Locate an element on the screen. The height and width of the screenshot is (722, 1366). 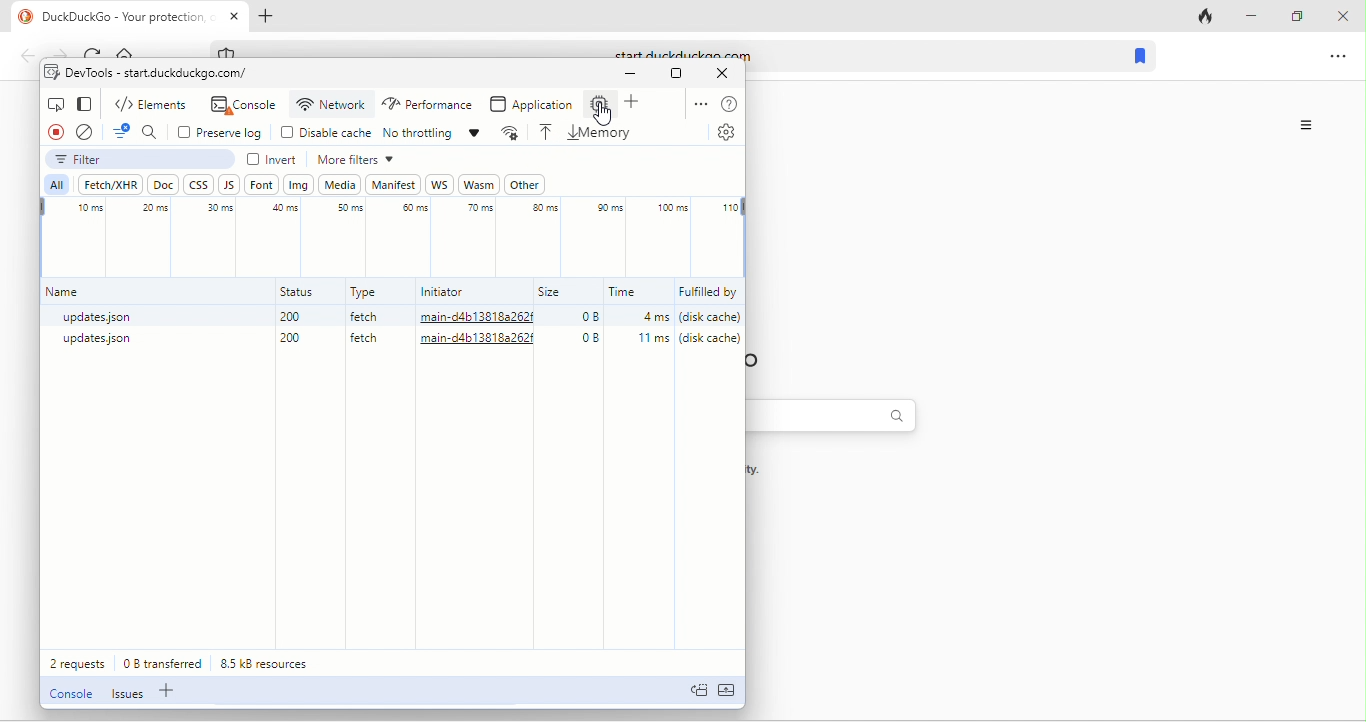
initiator is located at coordinates (470, 293).